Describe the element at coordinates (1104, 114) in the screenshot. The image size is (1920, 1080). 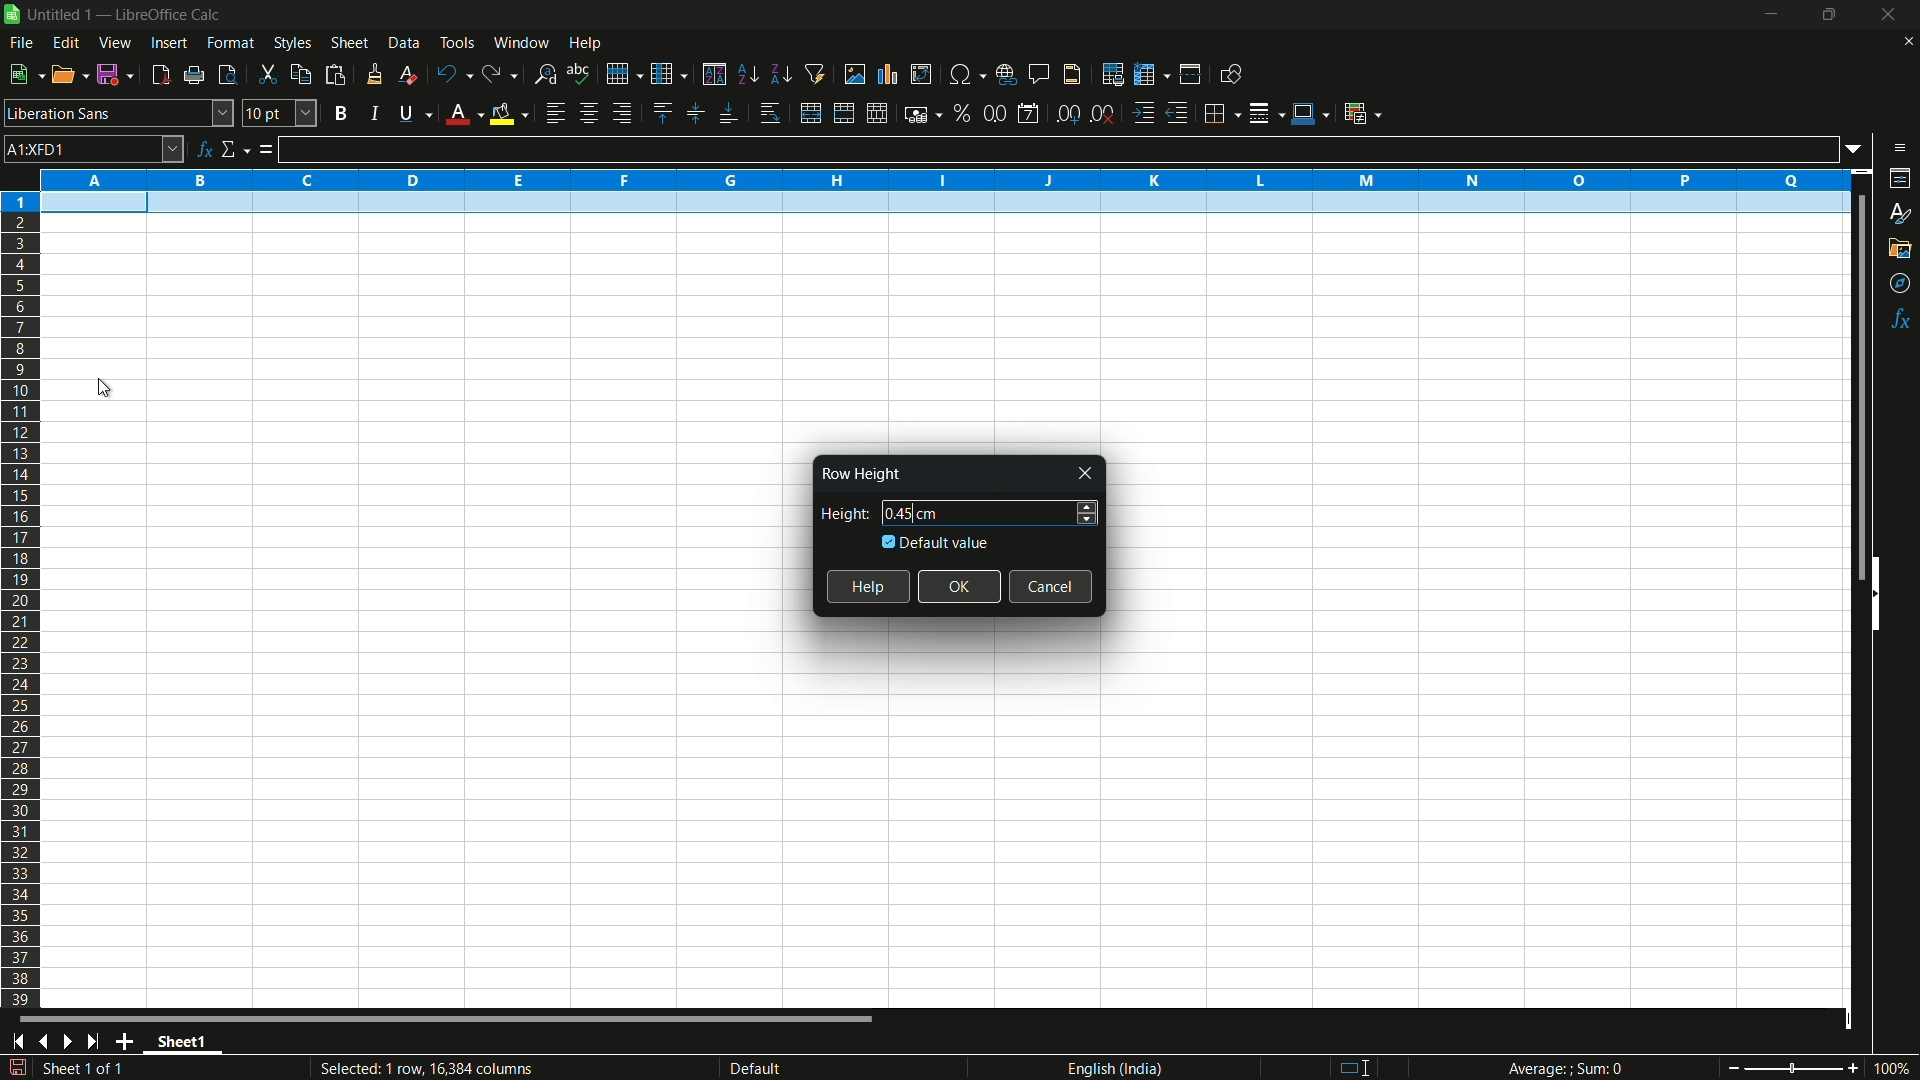
I see `delete decimal place` at that location.